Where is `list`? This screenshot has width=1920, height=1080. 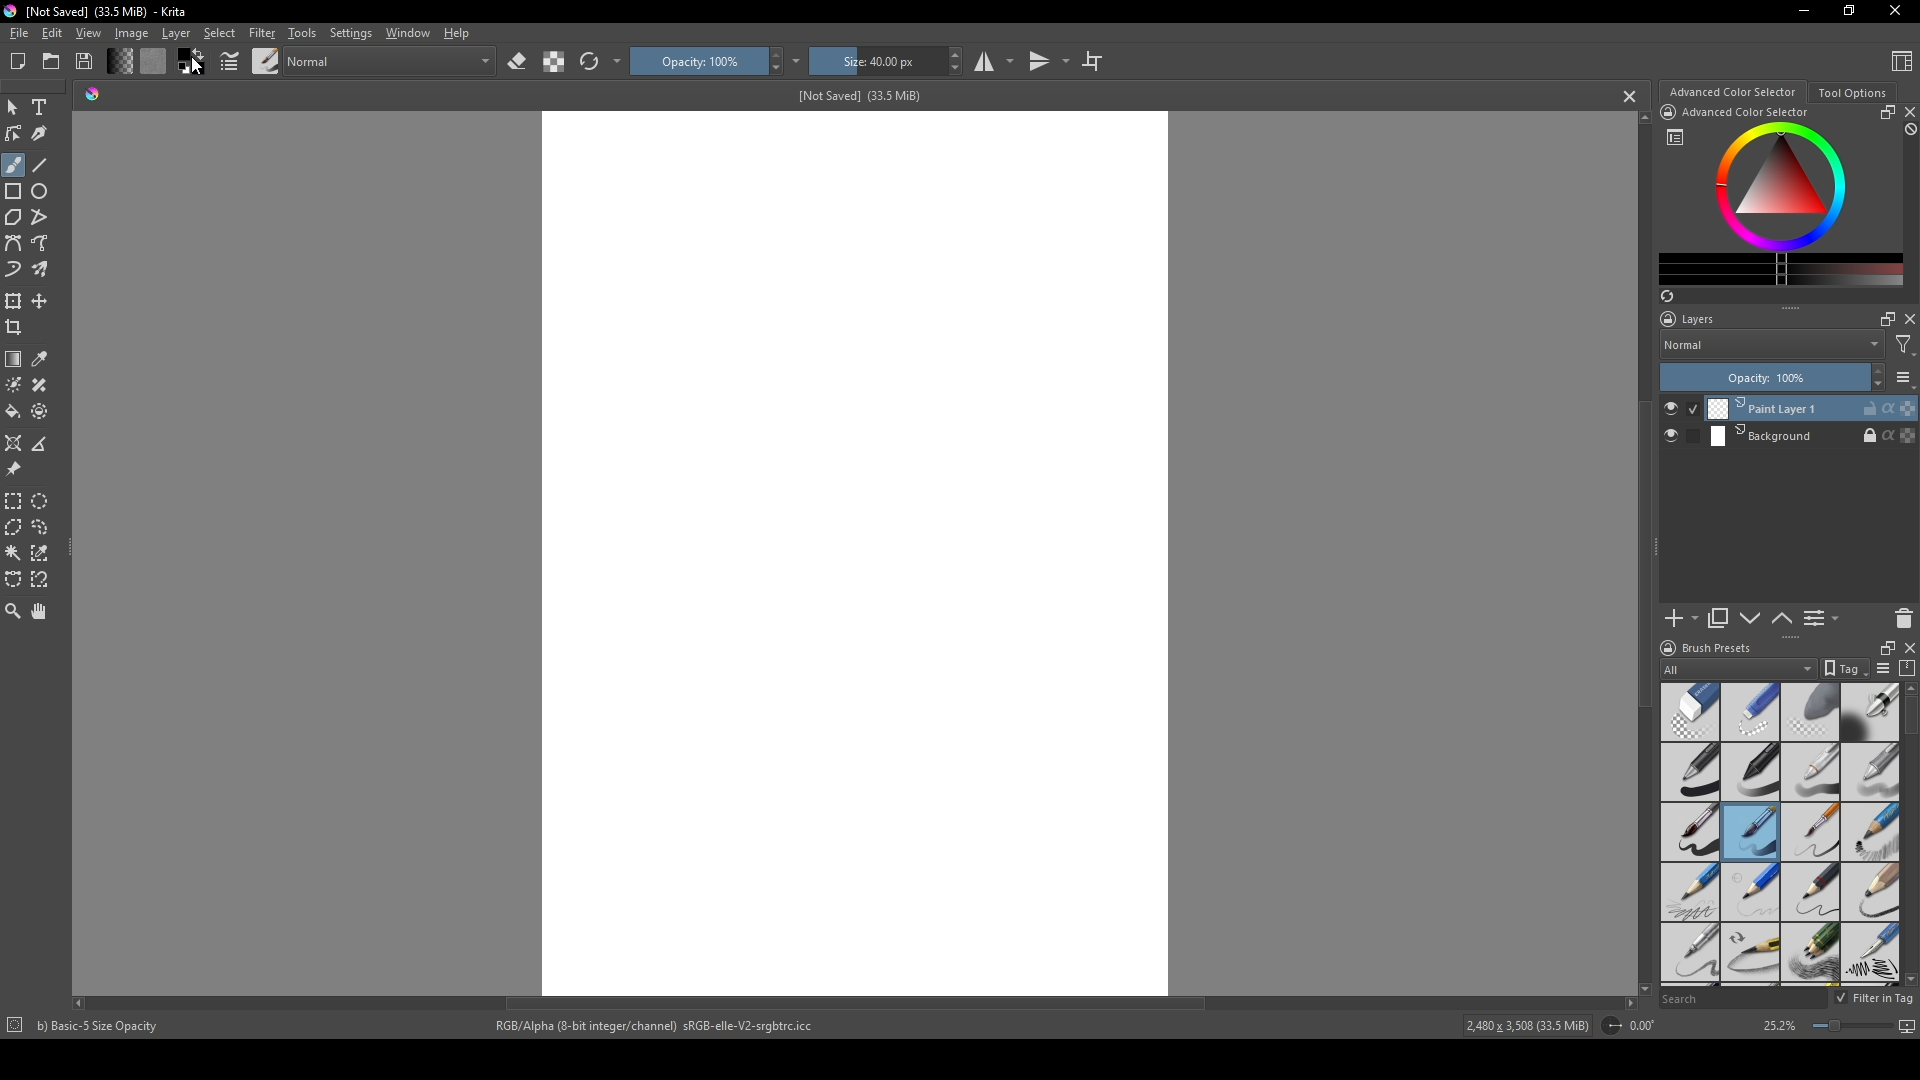 list is located at coordinates (1675, 137).